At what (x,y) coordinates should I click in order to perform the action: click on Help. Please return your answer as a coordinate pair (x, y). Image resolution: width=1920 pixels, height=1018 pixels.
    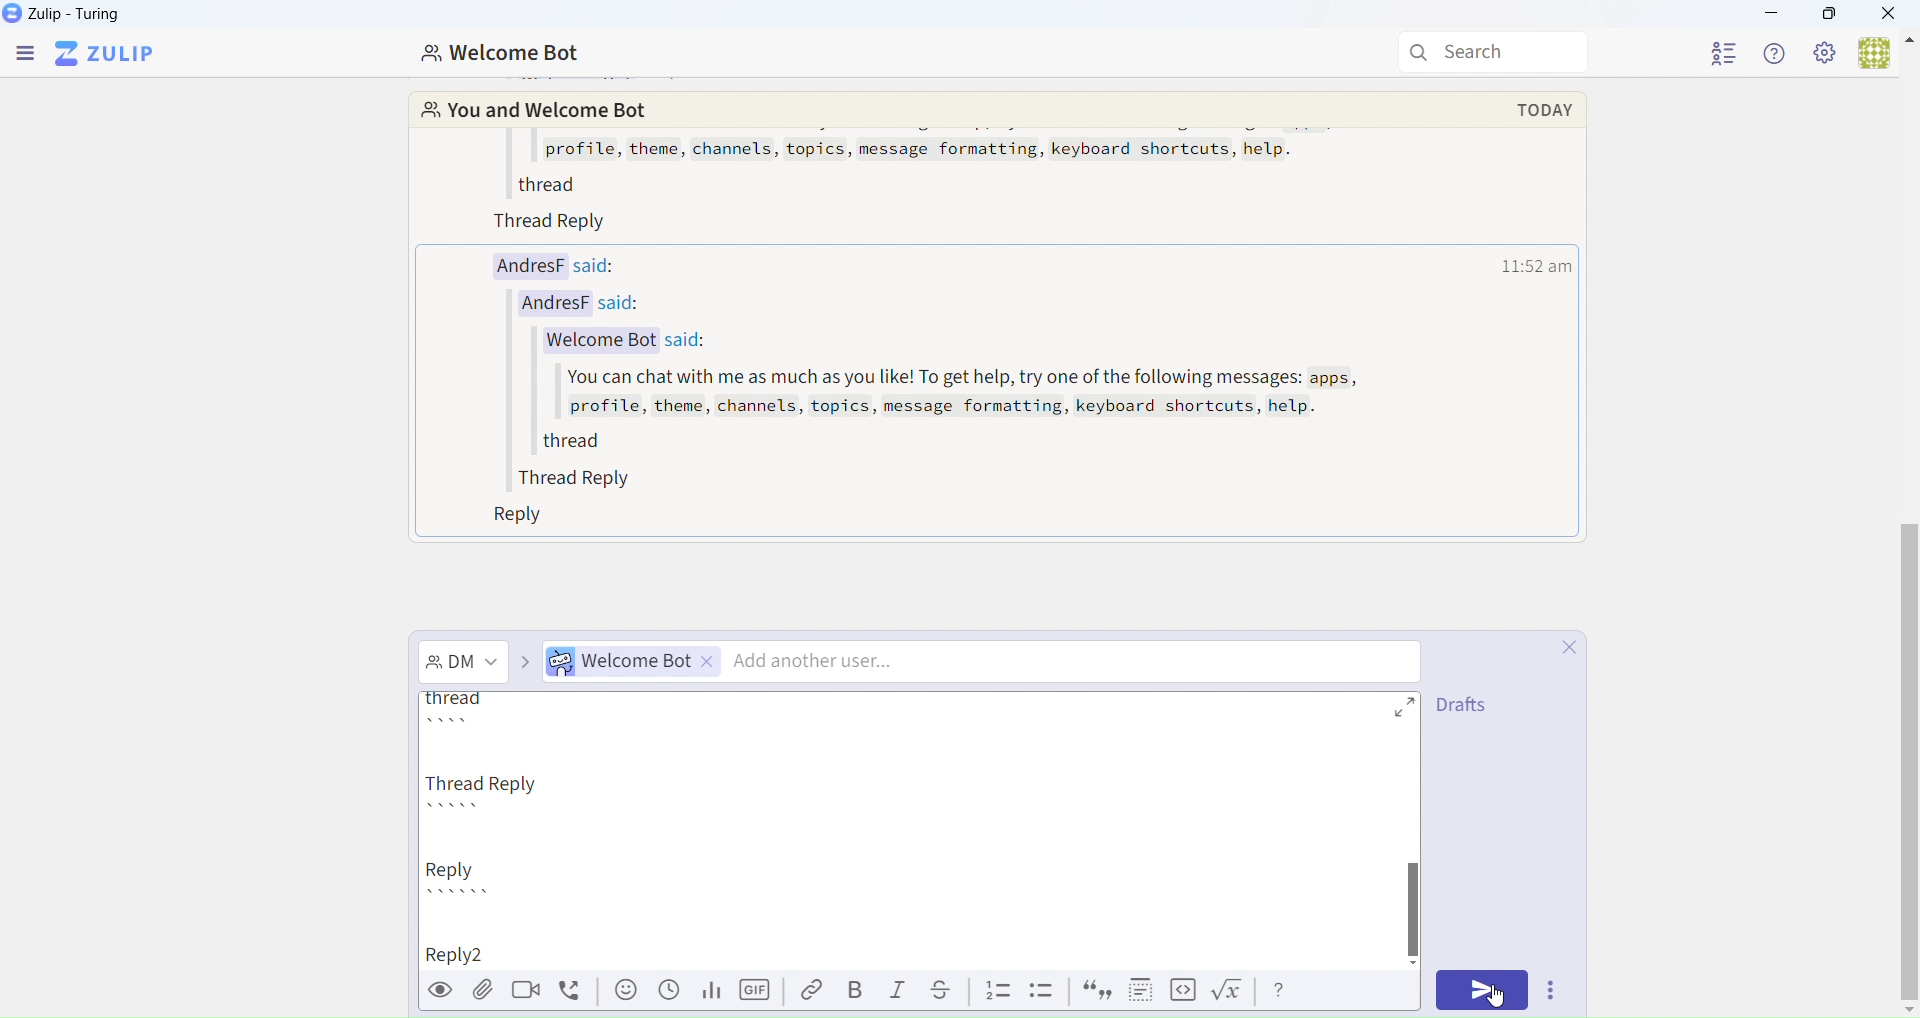
    Looking at the image, I should click on (1772, 54).